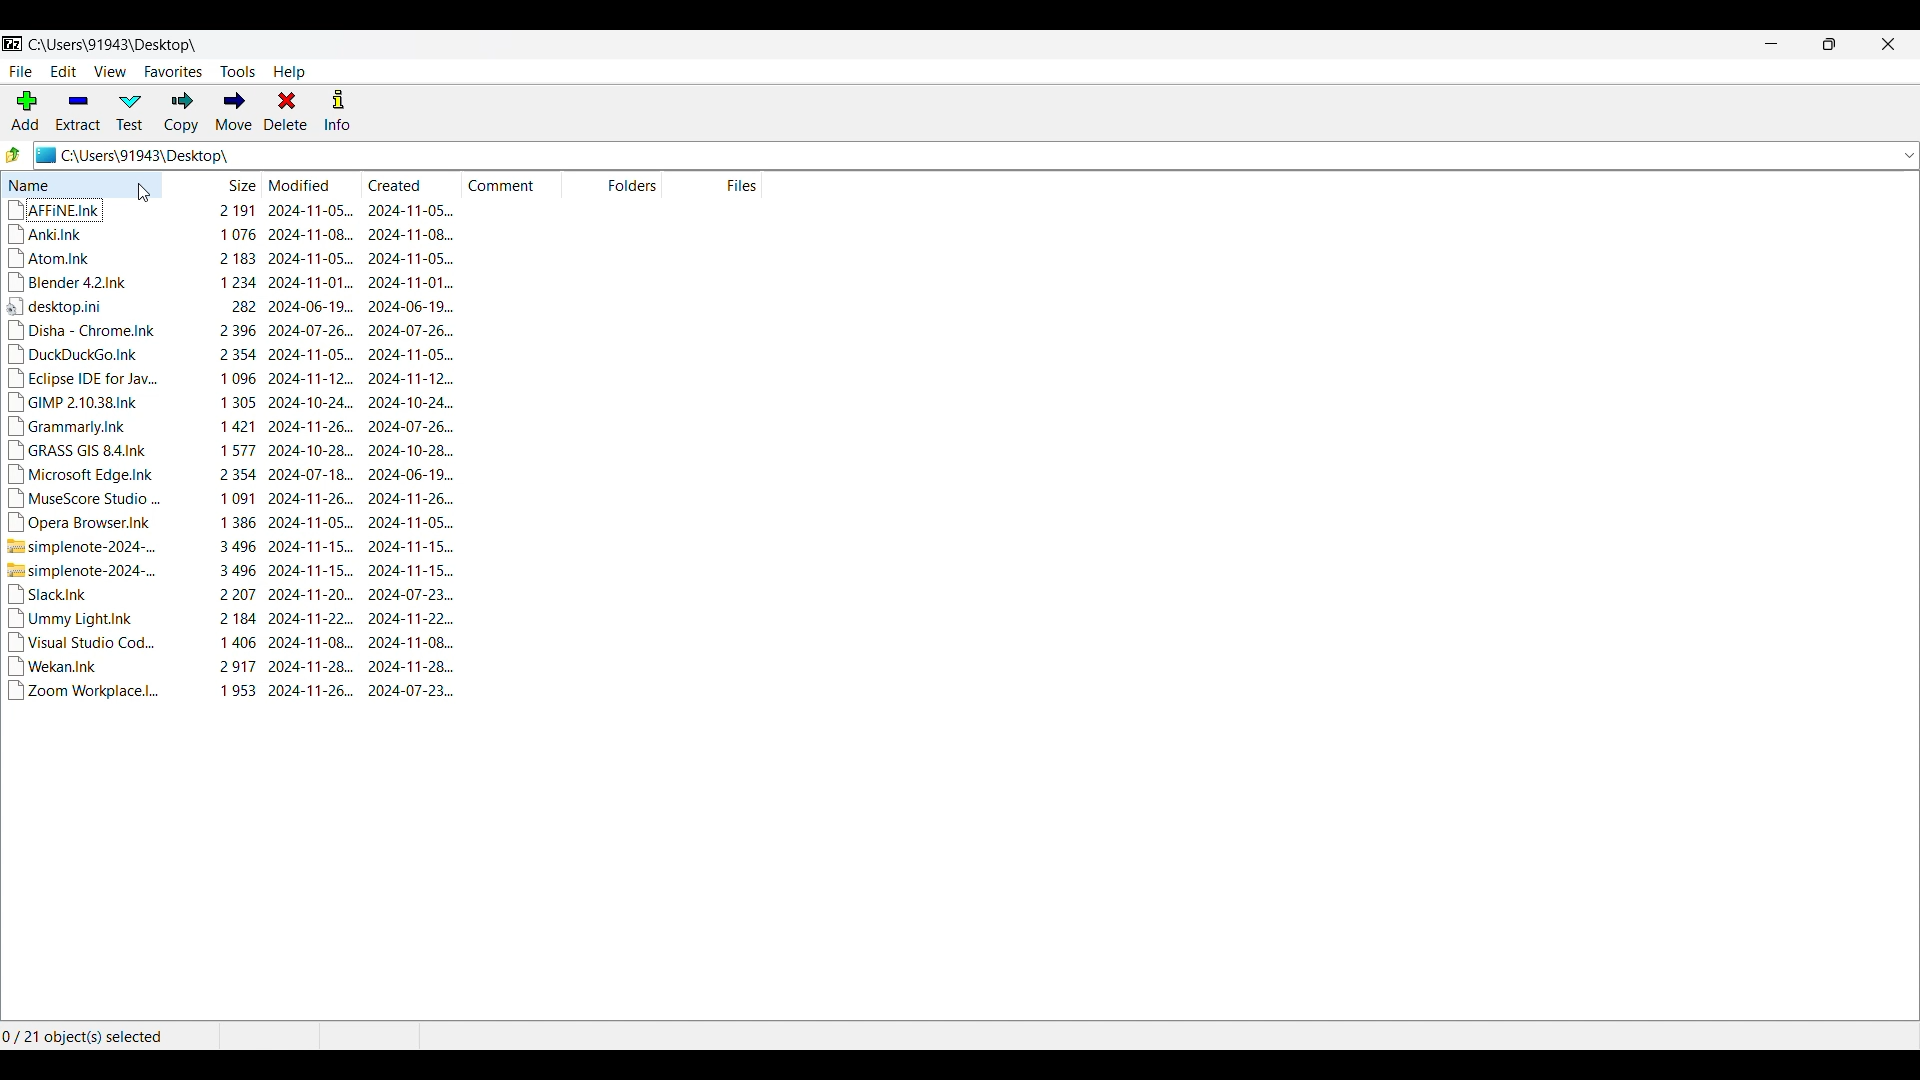 Image resolution: width=1920 pixels, height=1080 pixels. What do you see at coordinates (238, 72) in the screenshot?
I see `Tools` at bounding box center [238, 72].